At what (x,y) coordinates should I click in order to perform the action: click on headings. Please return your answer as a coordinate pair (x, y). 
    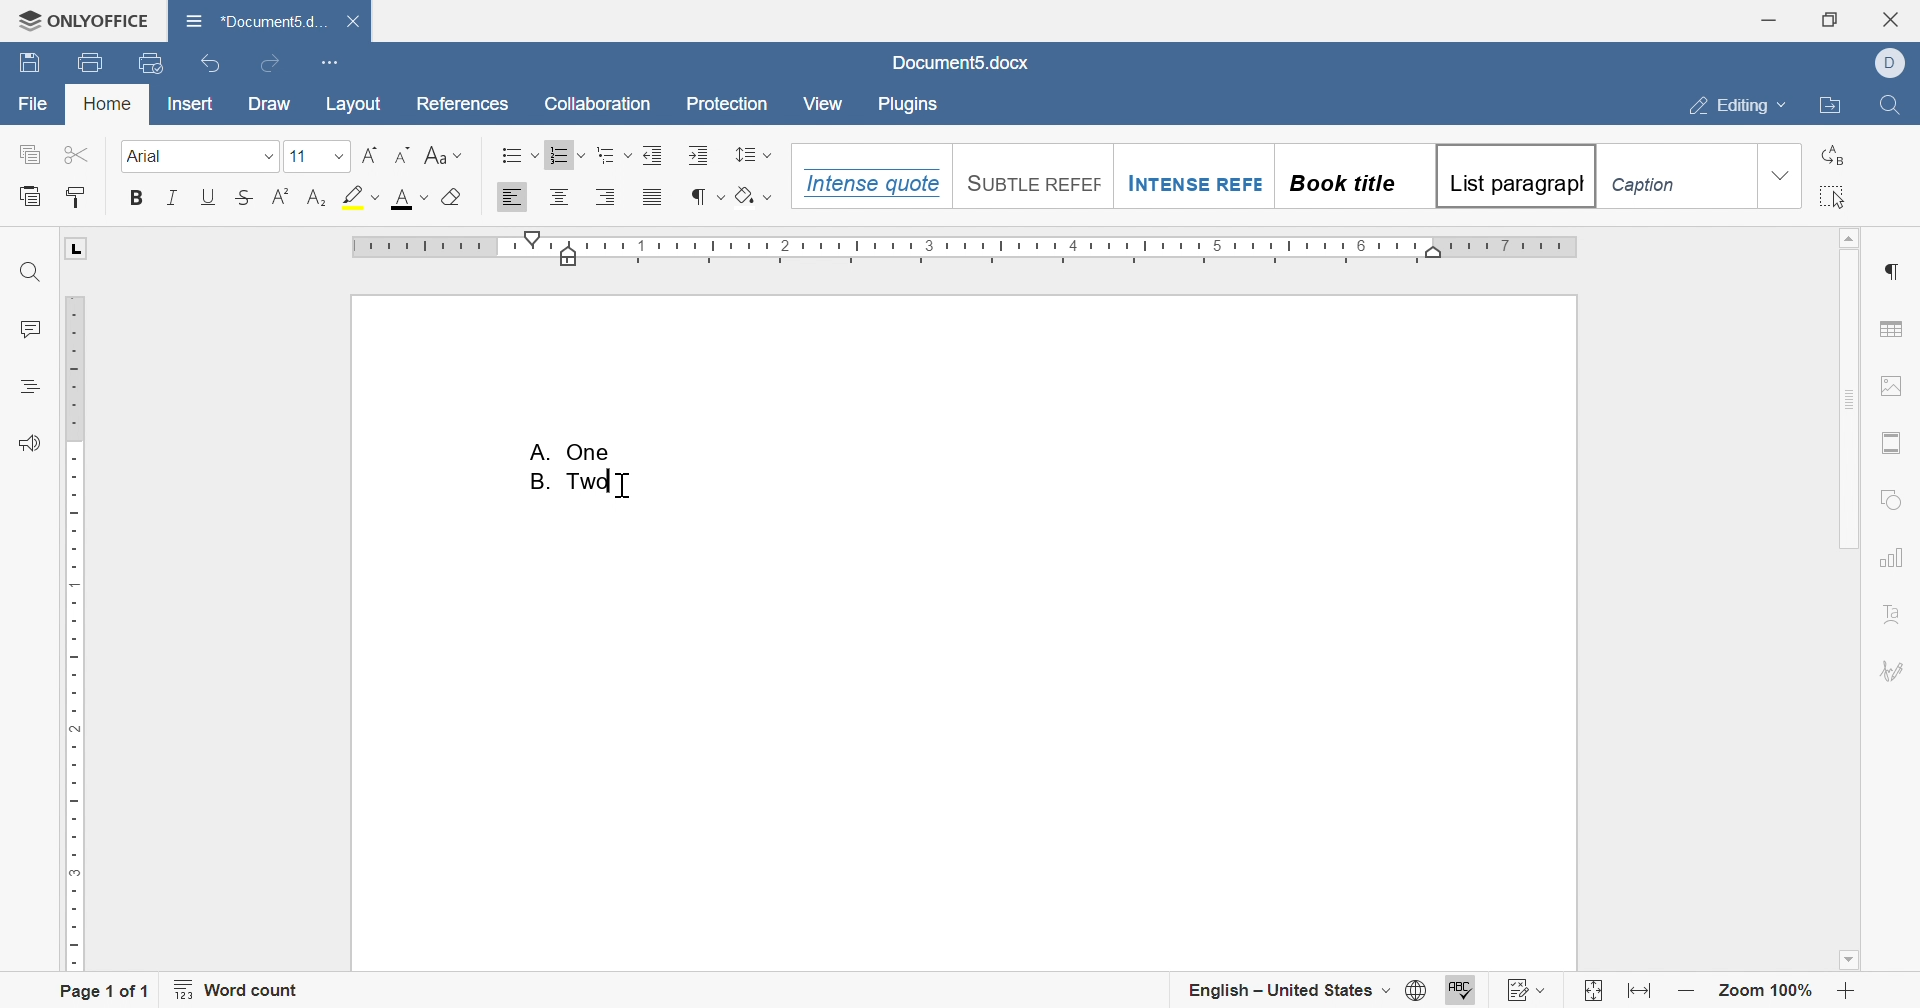
    Looking at the image, I should click on (28, 387).